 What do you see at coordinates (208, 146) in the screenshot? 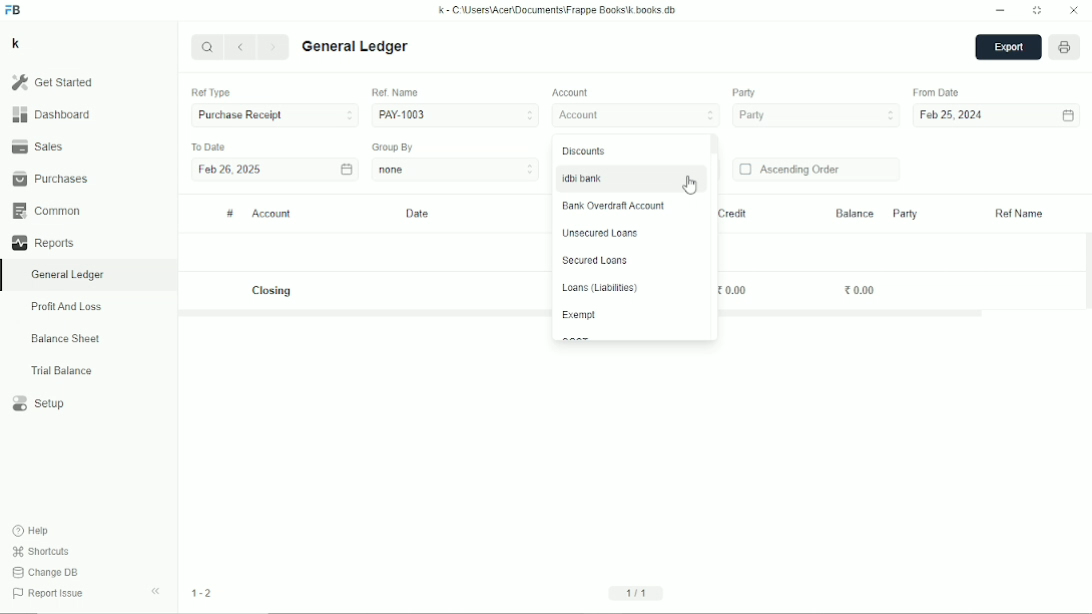
I see `To date` at bounding box center [208, 146].